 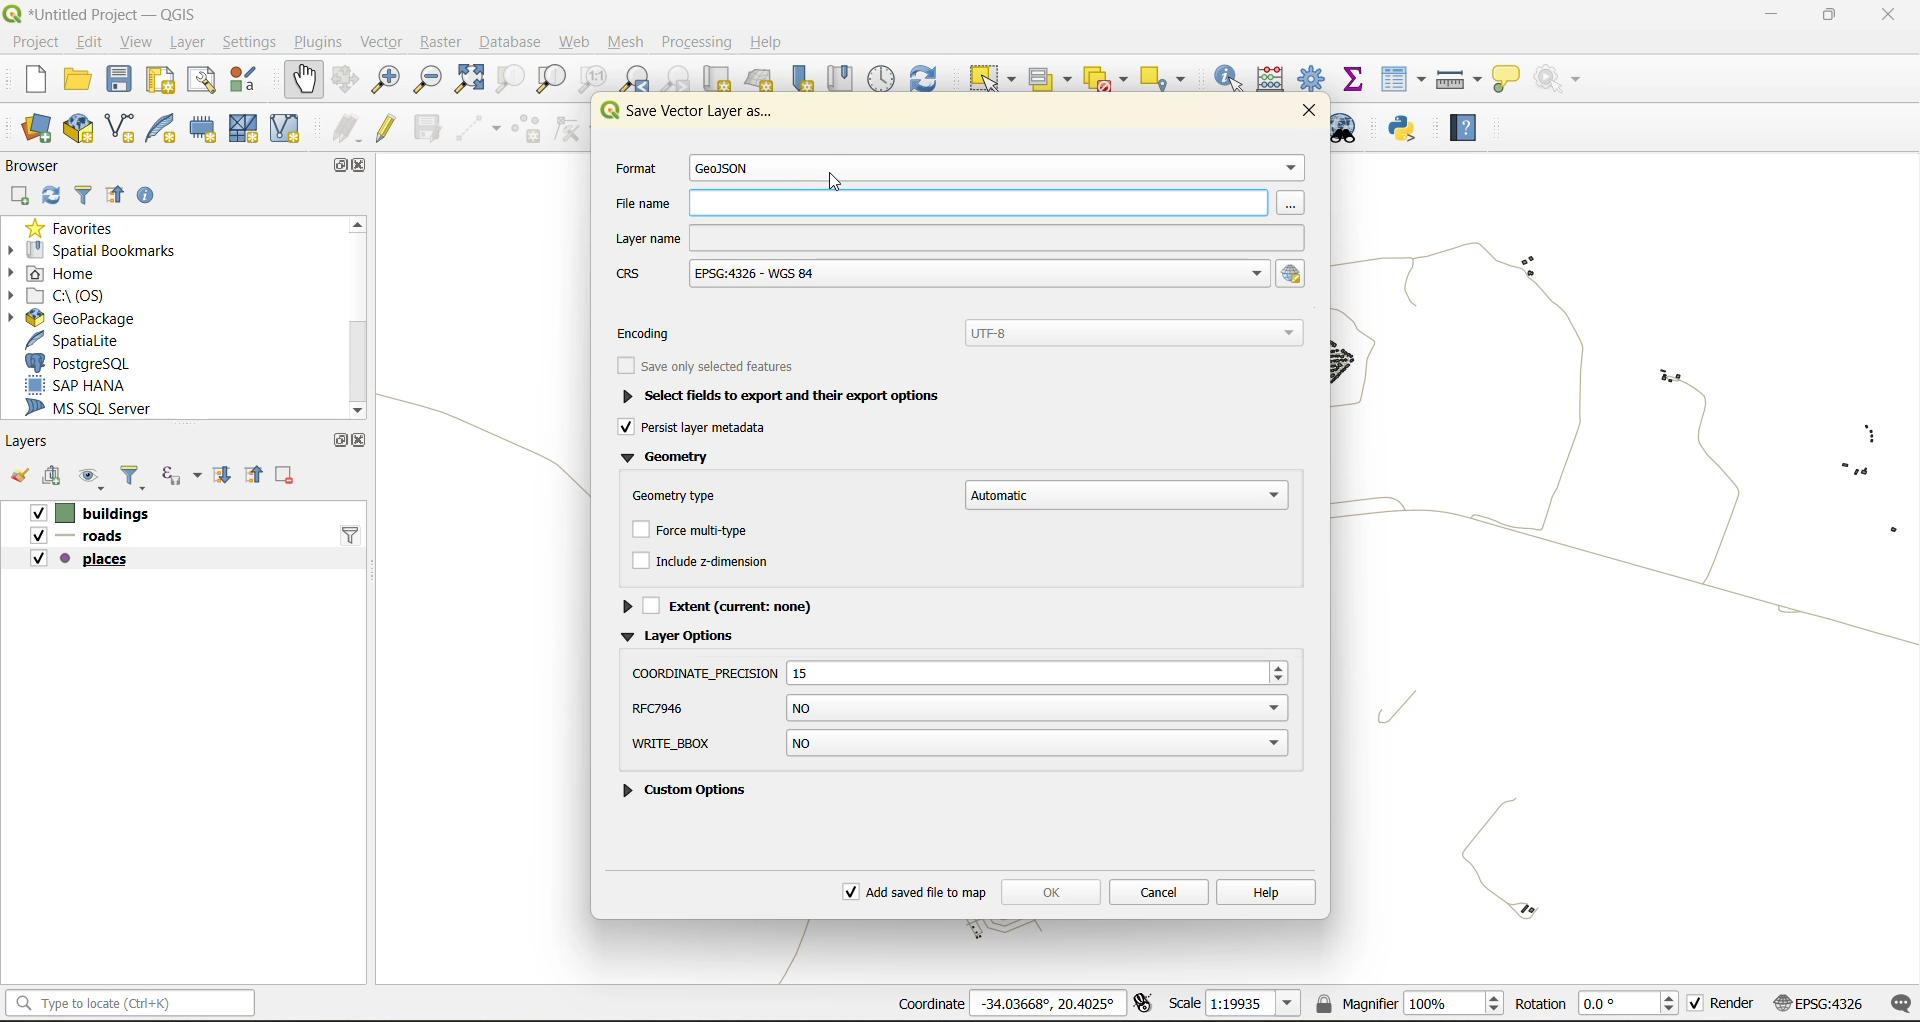 I want to click on filter, so click(x=353, y=534).